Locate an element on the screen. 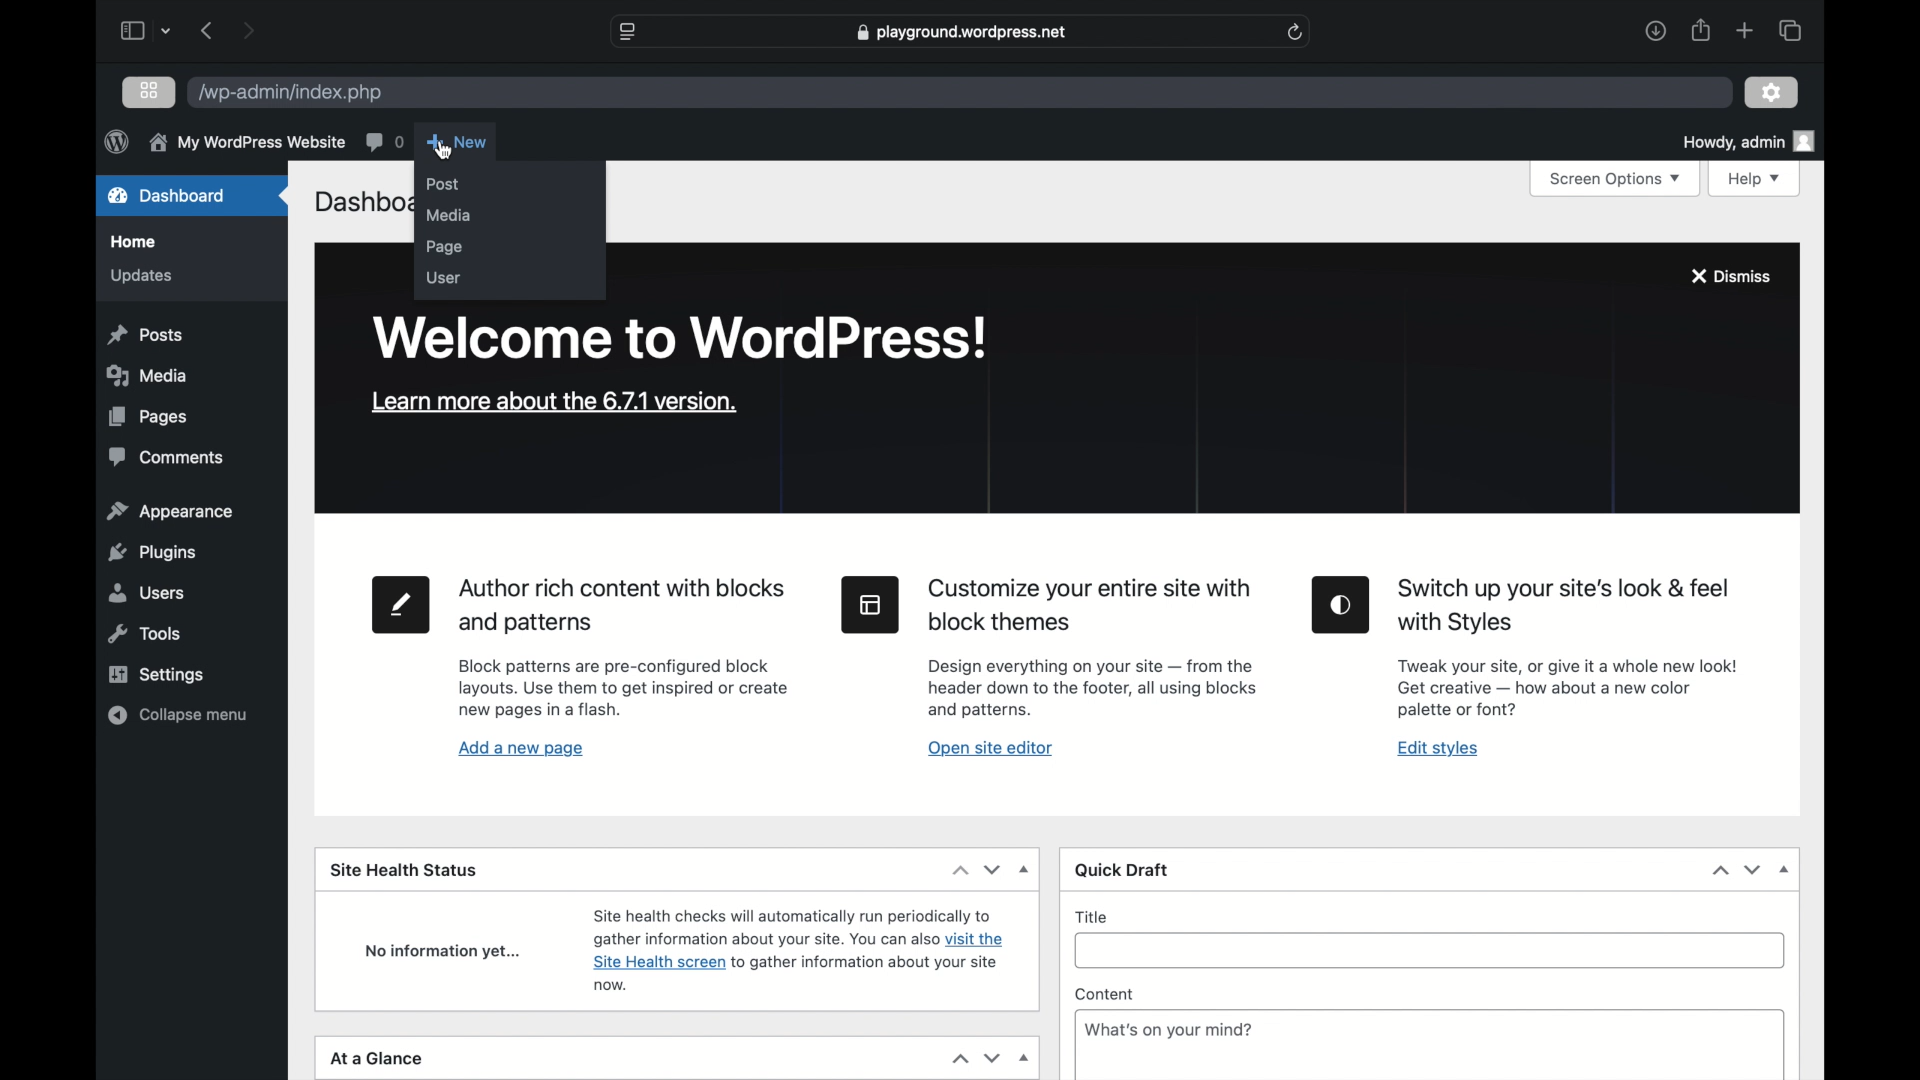 This screenshot has width=1920, height=1080. page is located at coordinates (445, 248).